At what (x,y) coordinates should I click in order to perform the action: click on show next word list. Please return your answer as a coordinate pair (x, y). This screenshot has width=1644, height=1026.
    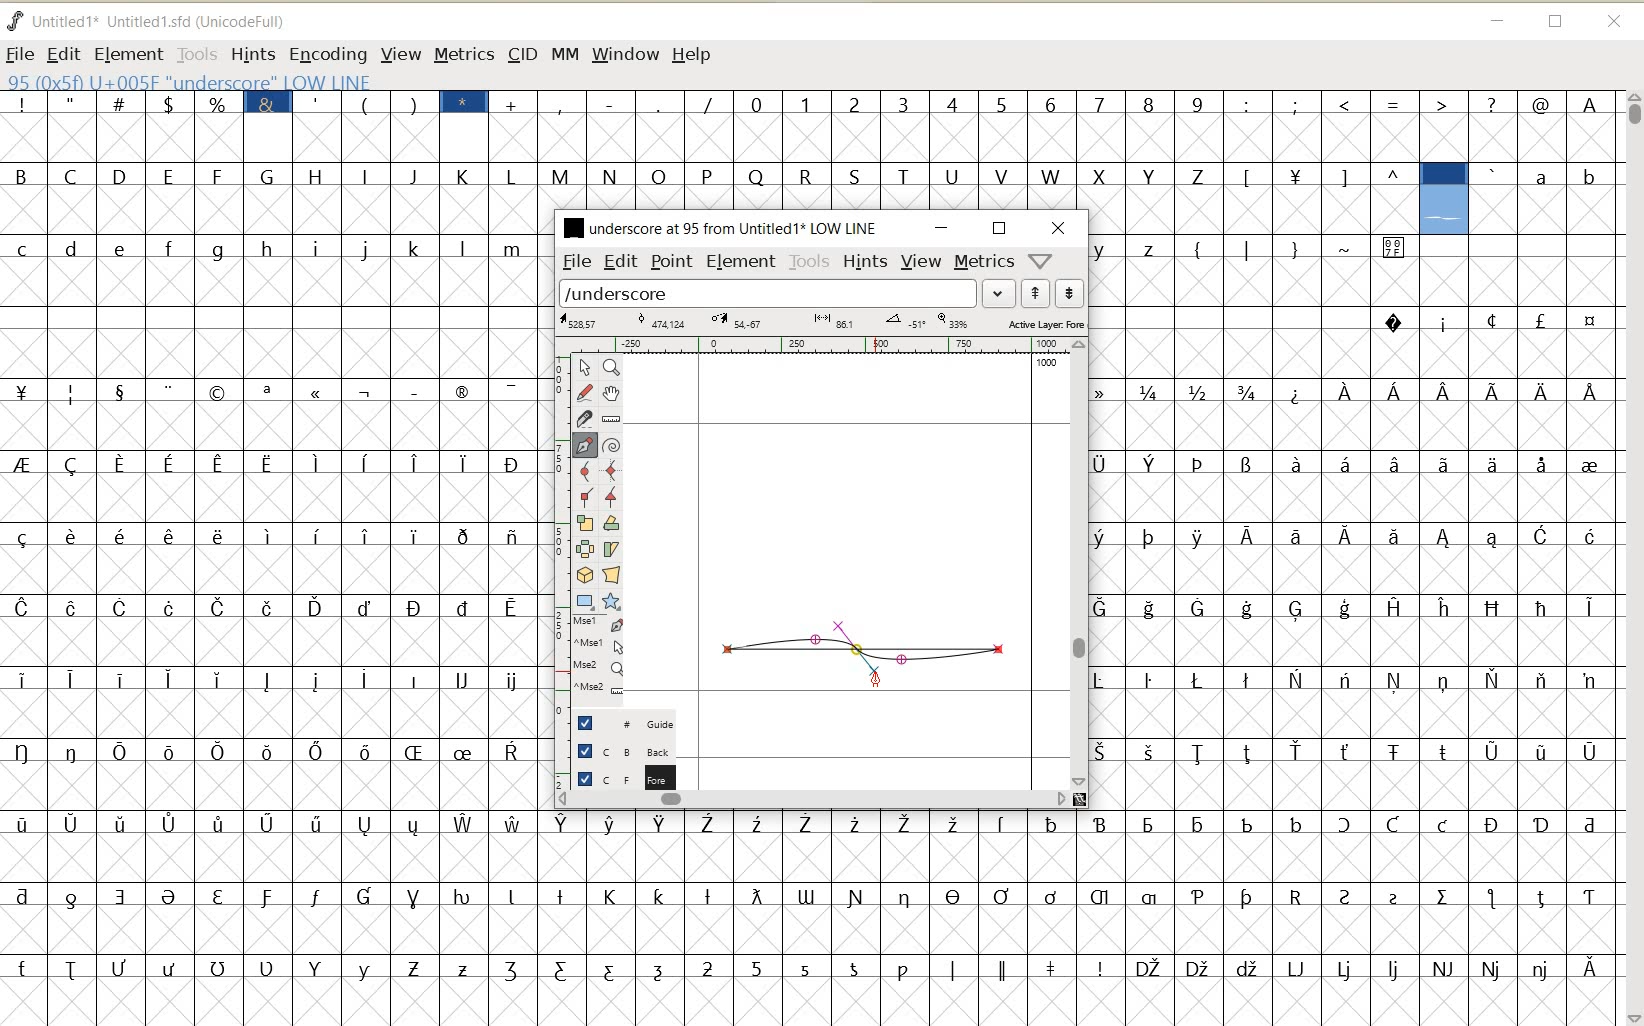
    Looking at the image, I should click on (1070, 293).